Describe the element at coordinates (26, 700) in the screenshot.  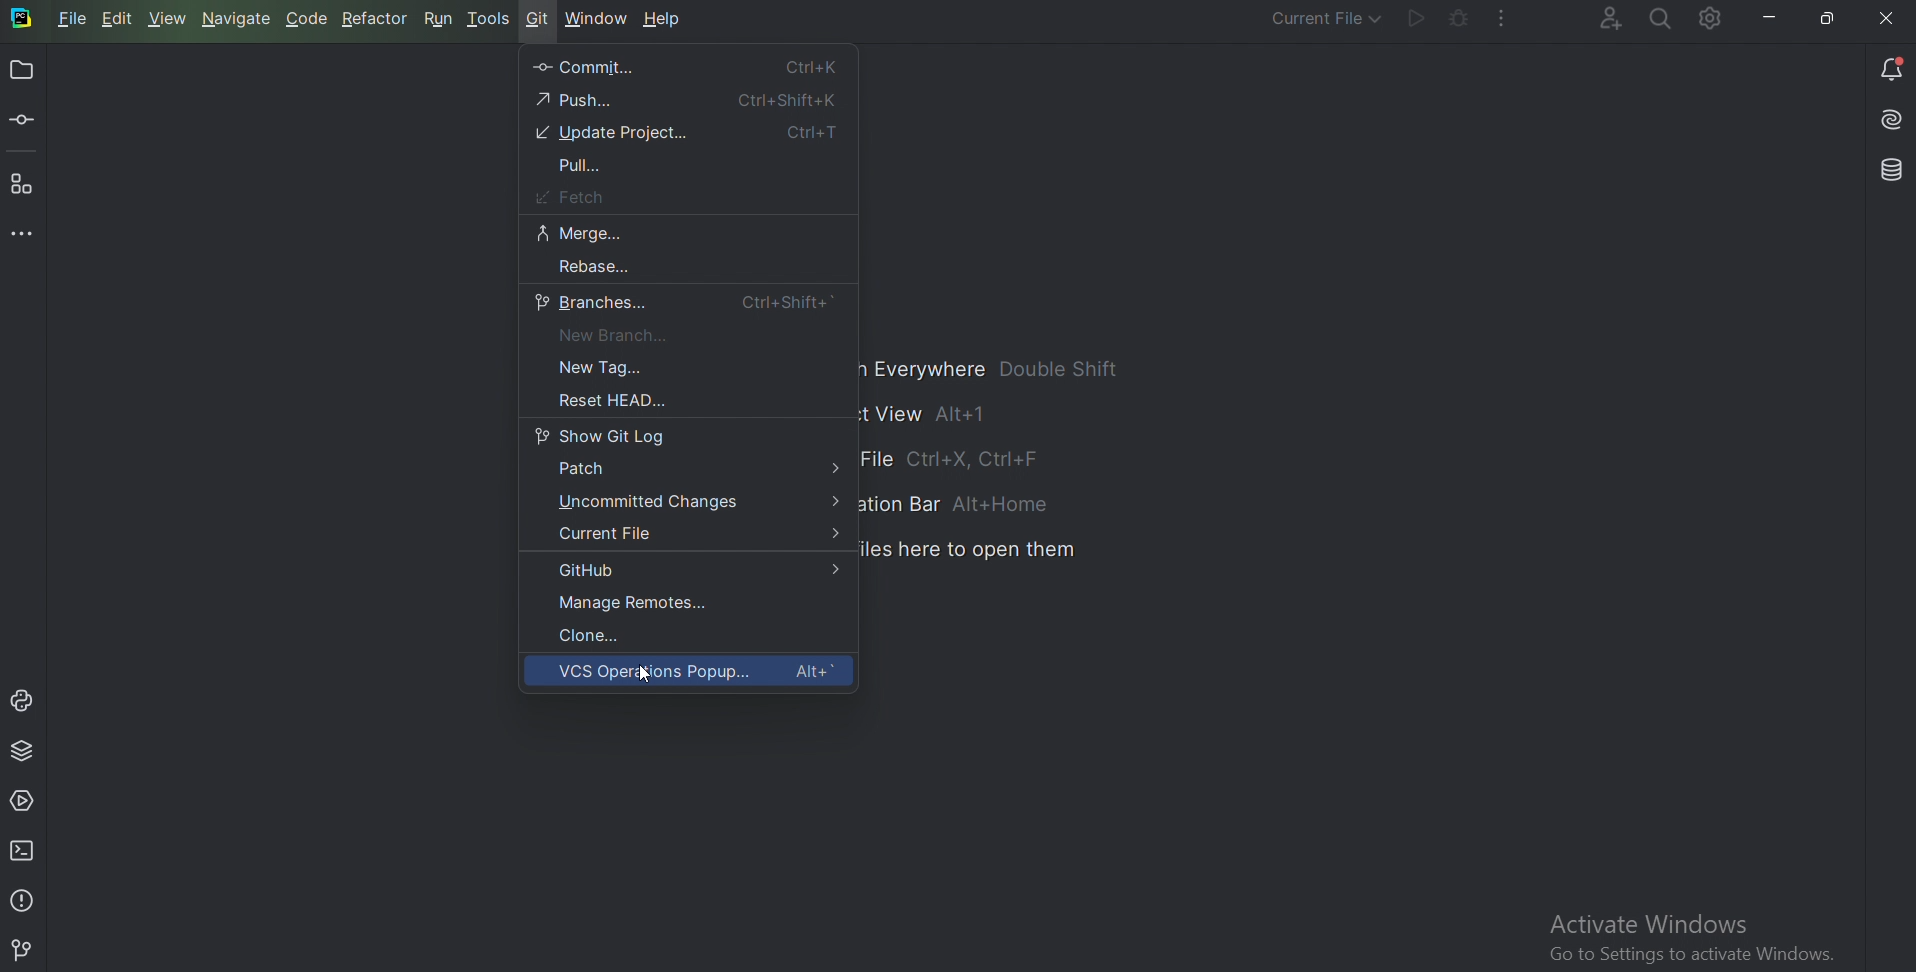
I see `Python console` at that location.